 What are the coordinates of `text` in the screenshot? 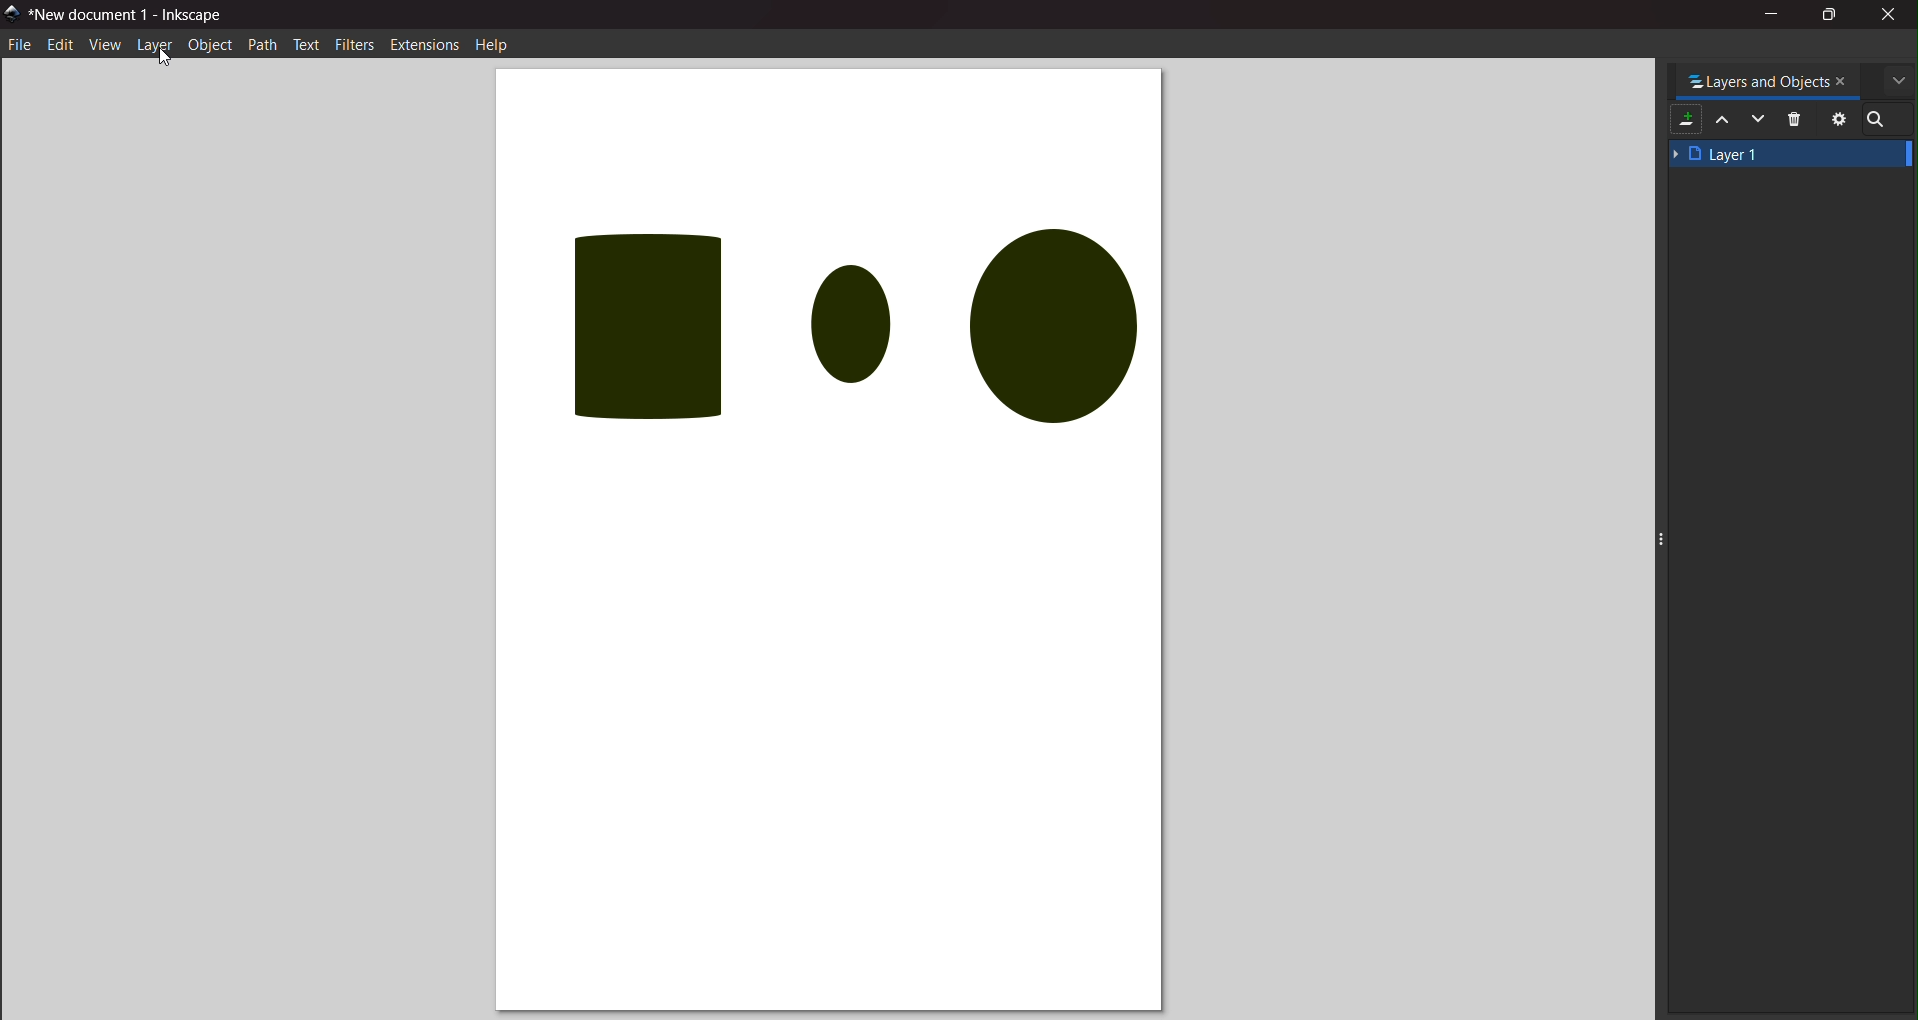 It's located at (306, 44).